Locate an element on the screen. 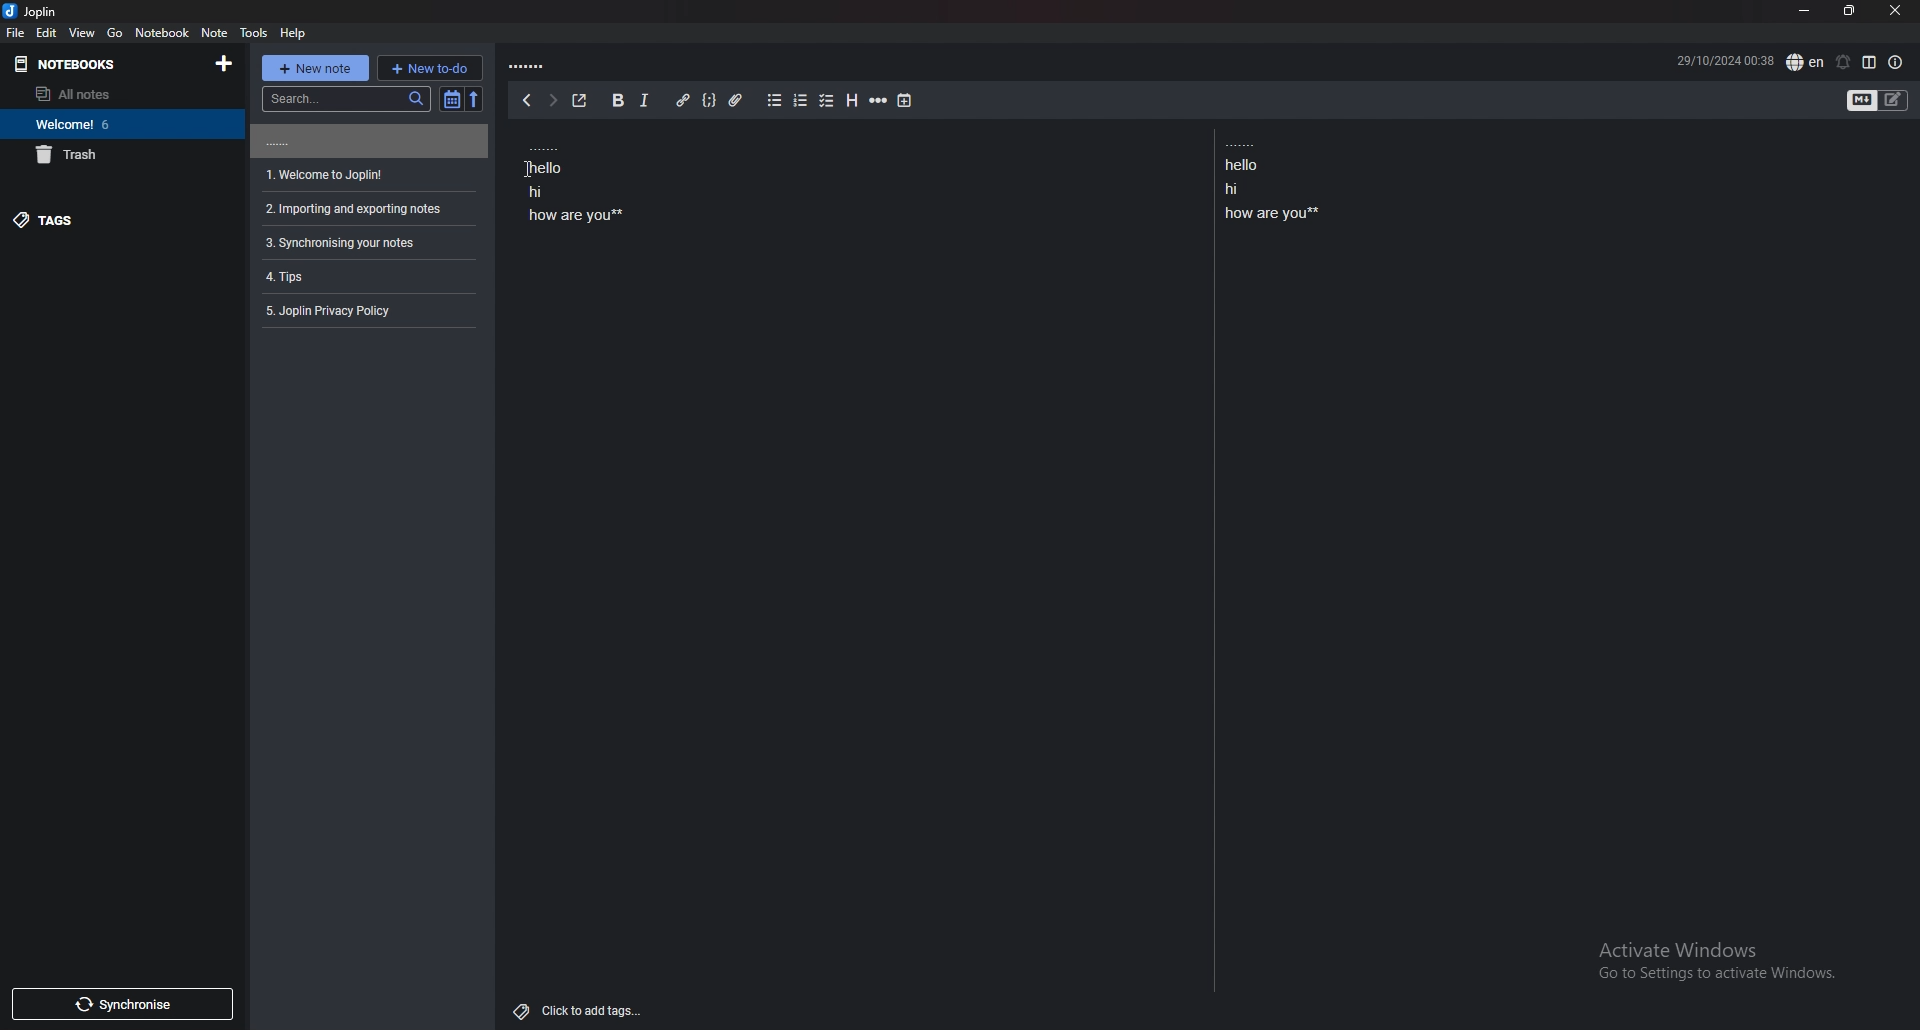  horizontal rule is located at coordinates (879, 99).